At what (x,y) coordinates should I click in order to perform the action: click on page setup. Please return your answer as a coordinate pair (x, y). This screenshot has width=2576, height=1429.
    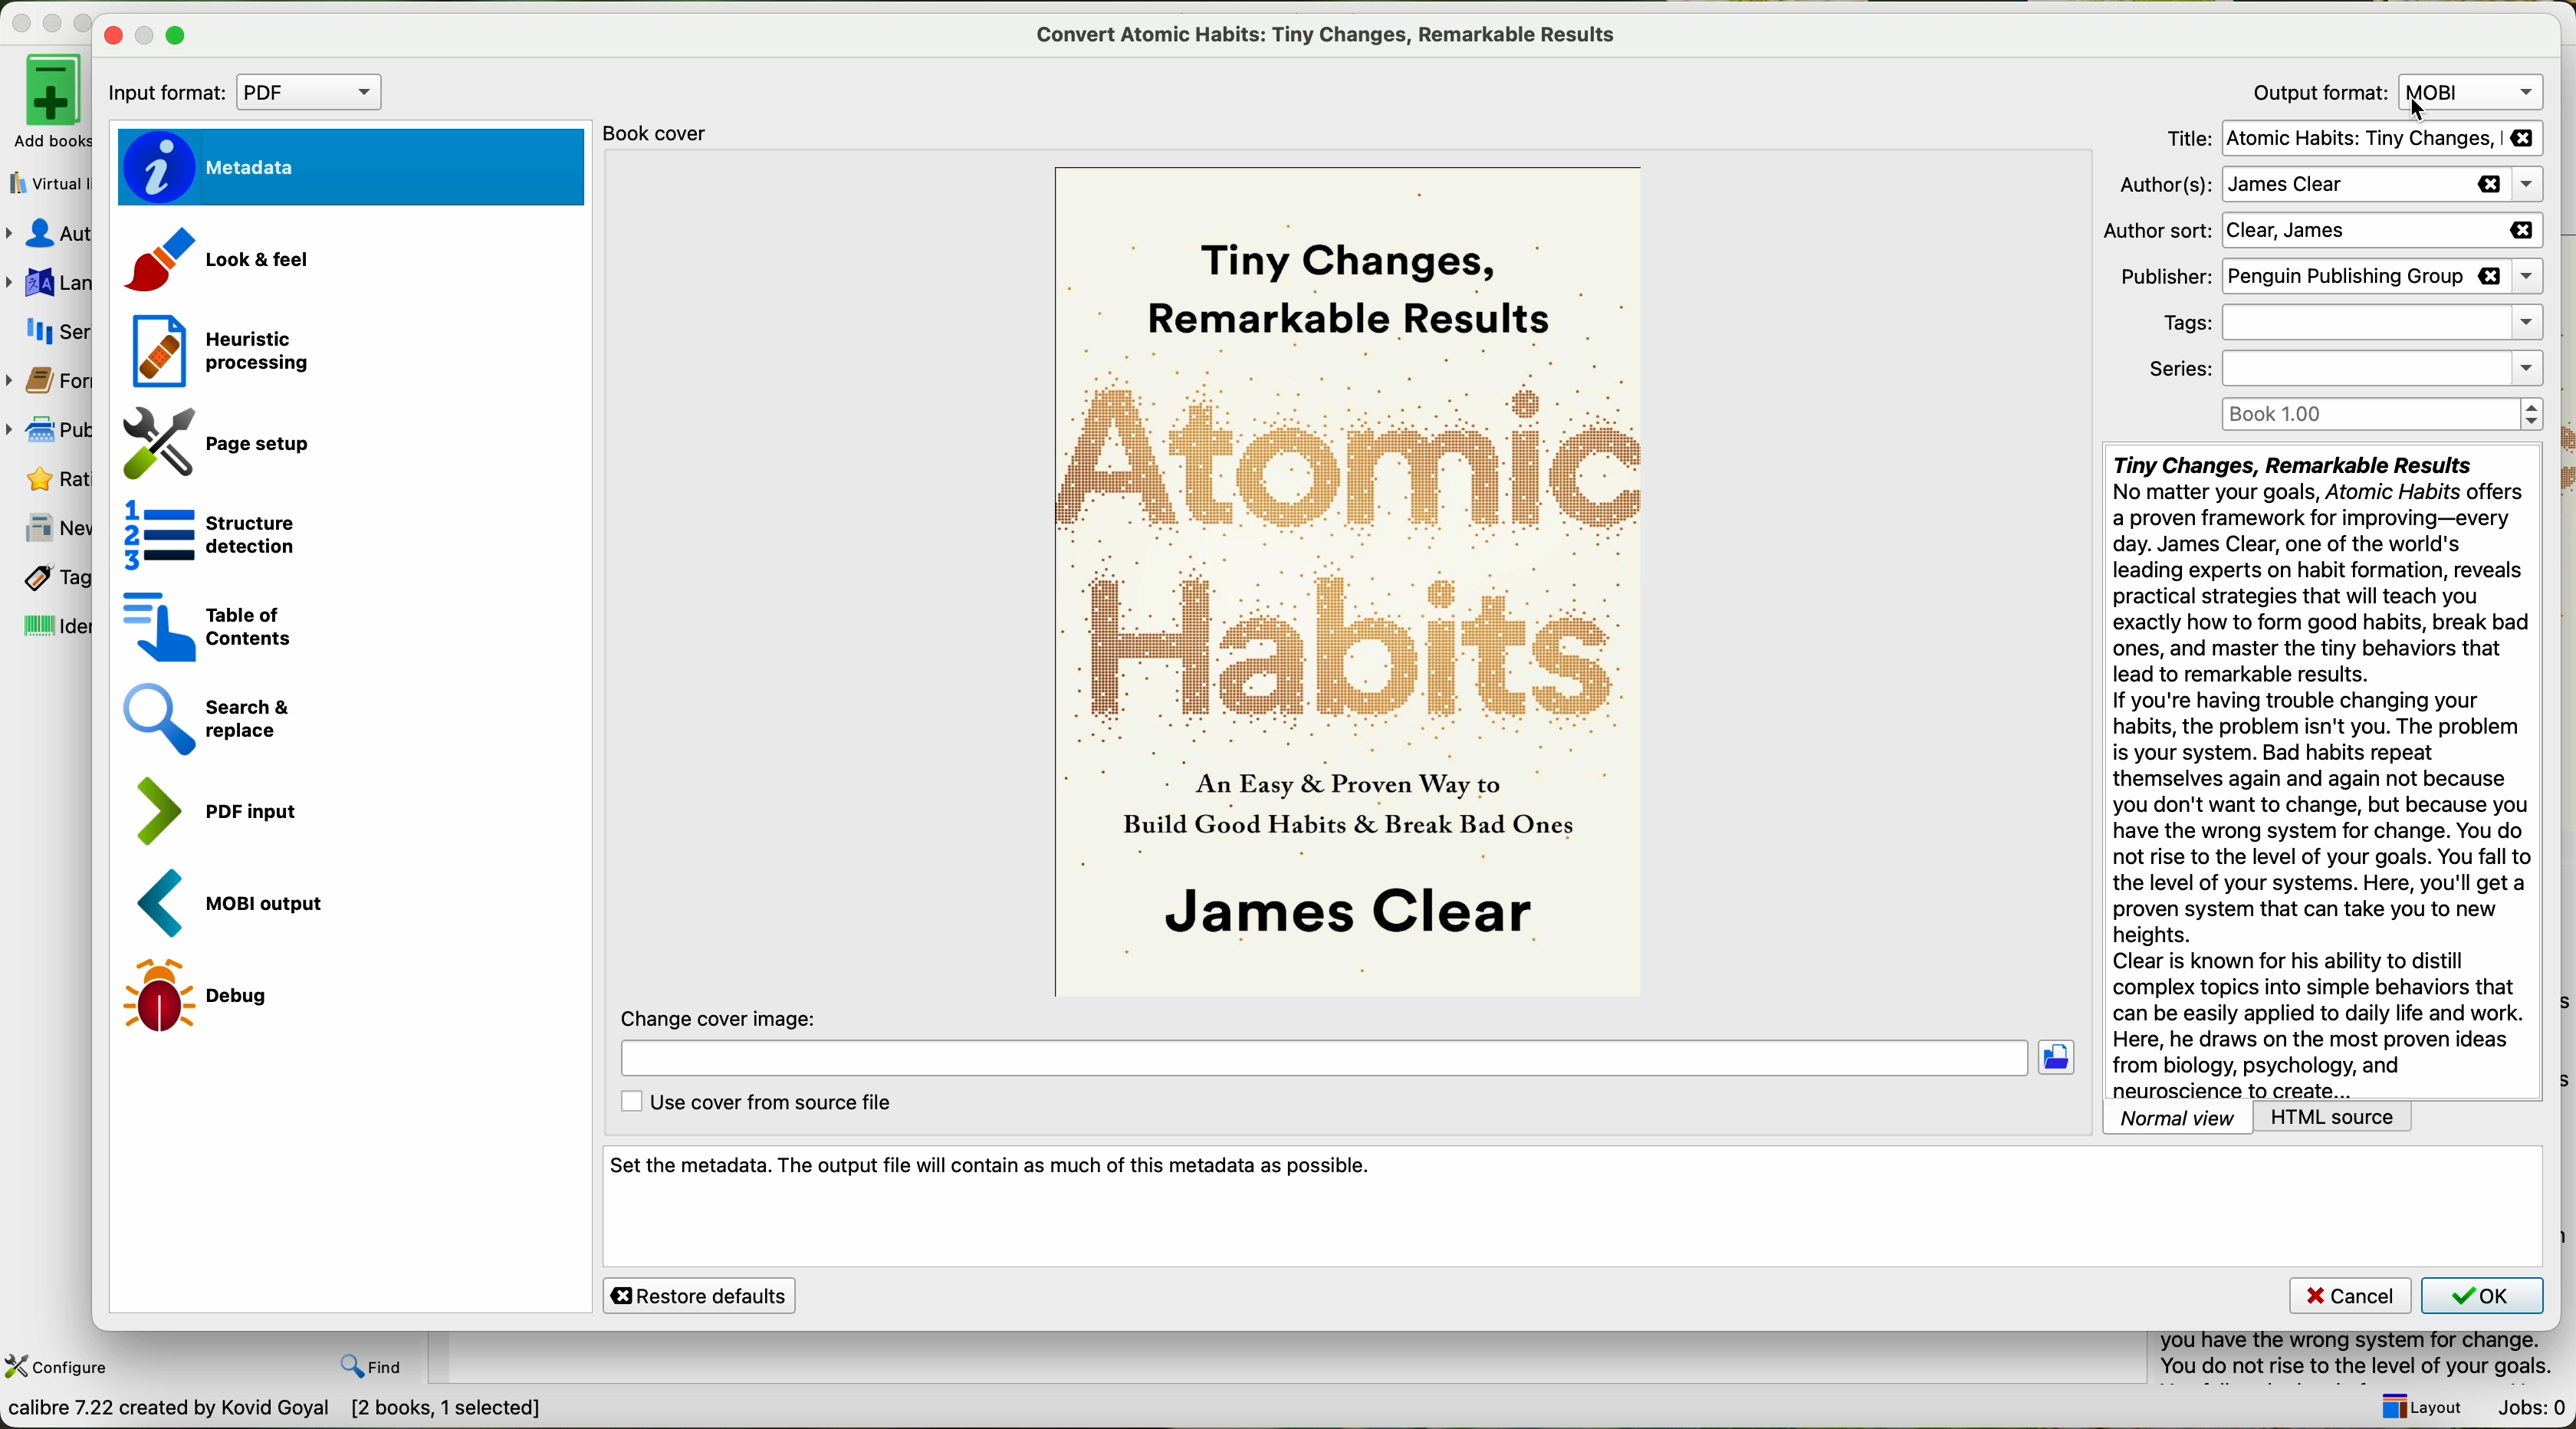
    Looking at the image, I should click on (208, 438).